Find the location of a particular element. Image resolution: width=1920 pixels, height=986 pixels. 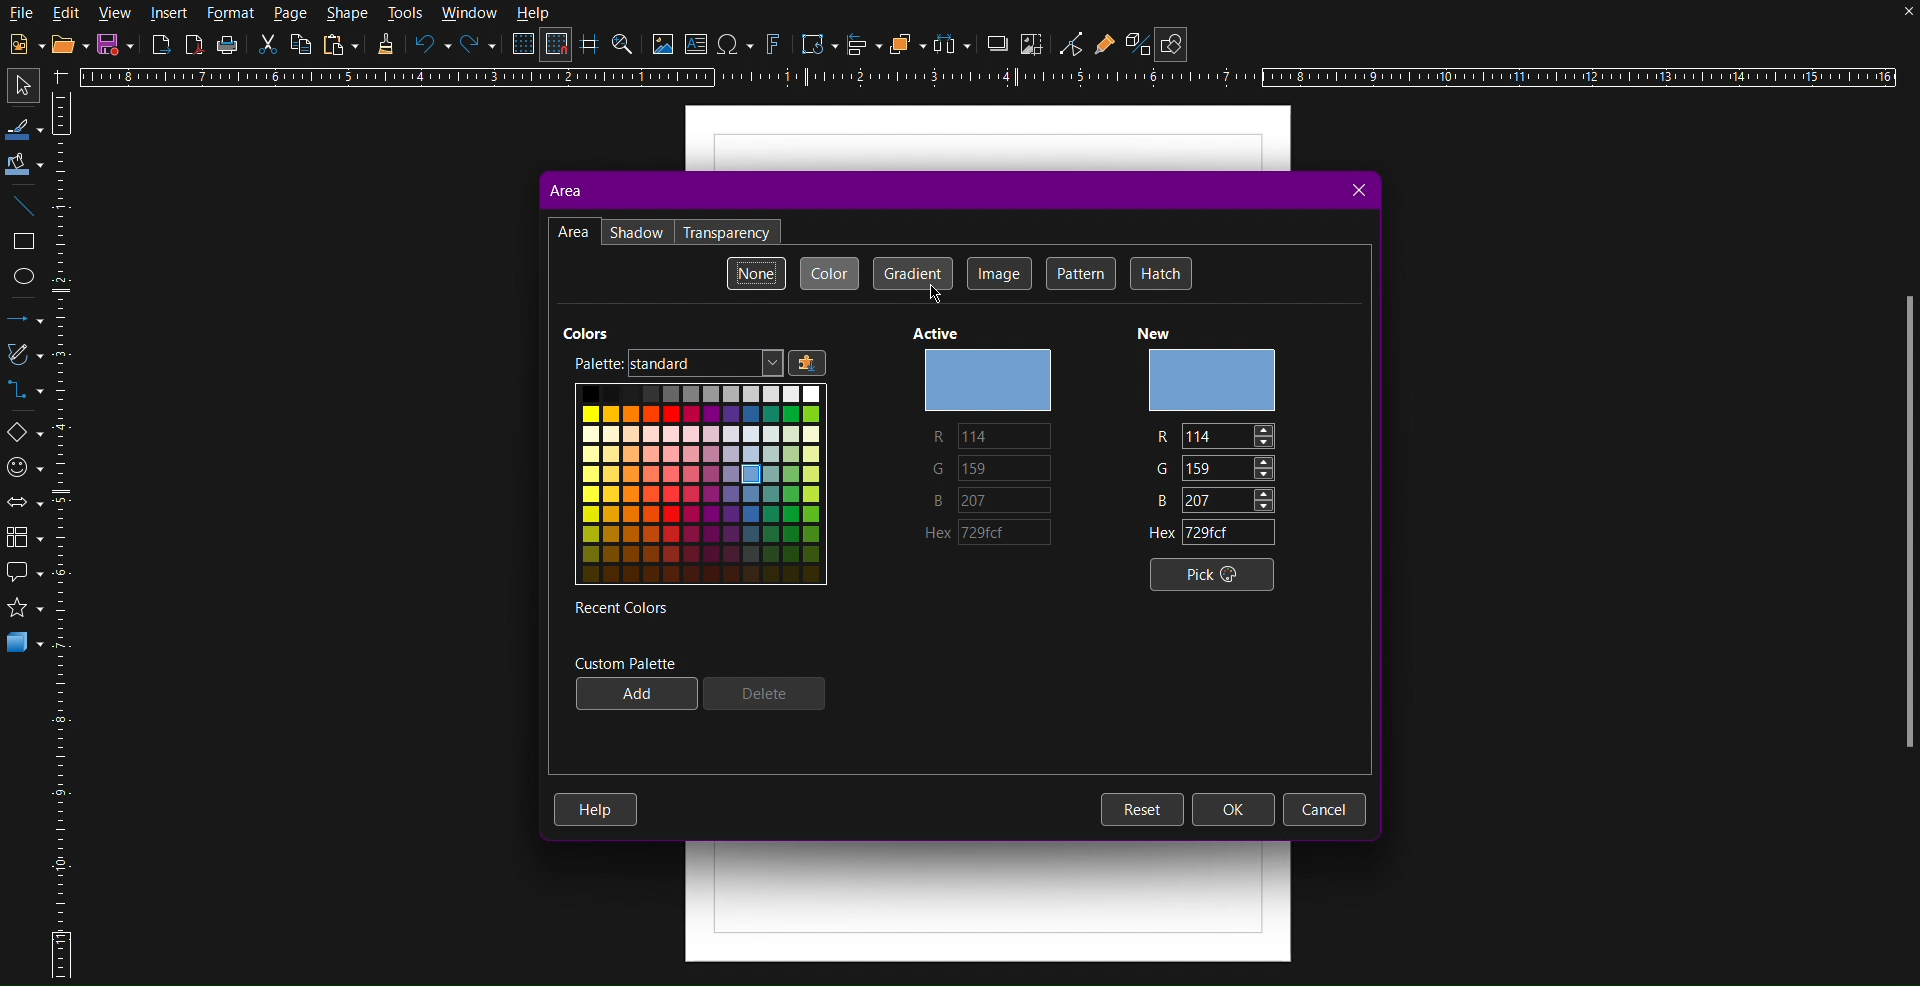

Symbol Shapes is located at coordinates (24, 466).